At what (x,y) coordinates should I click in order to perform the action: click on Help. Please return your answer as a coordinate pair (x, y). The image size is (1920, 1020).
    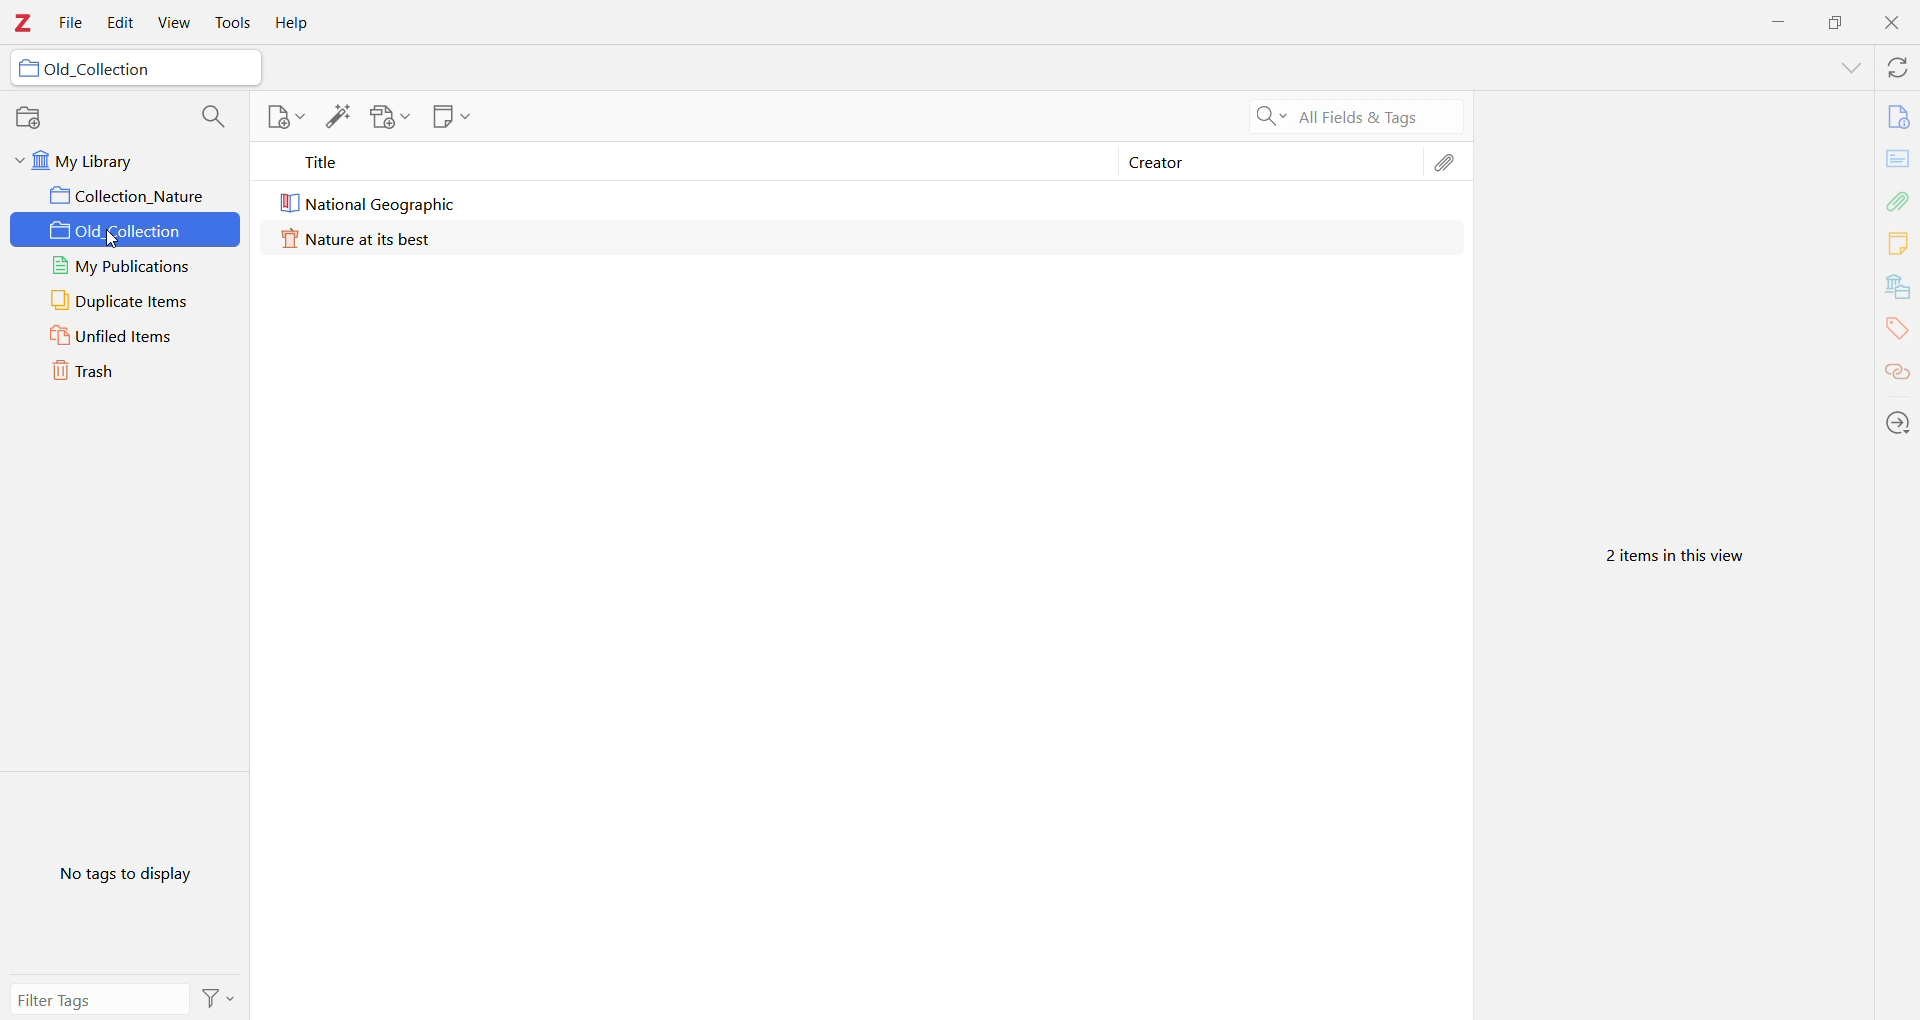
    Looking at the image, I should click on (293, 23).